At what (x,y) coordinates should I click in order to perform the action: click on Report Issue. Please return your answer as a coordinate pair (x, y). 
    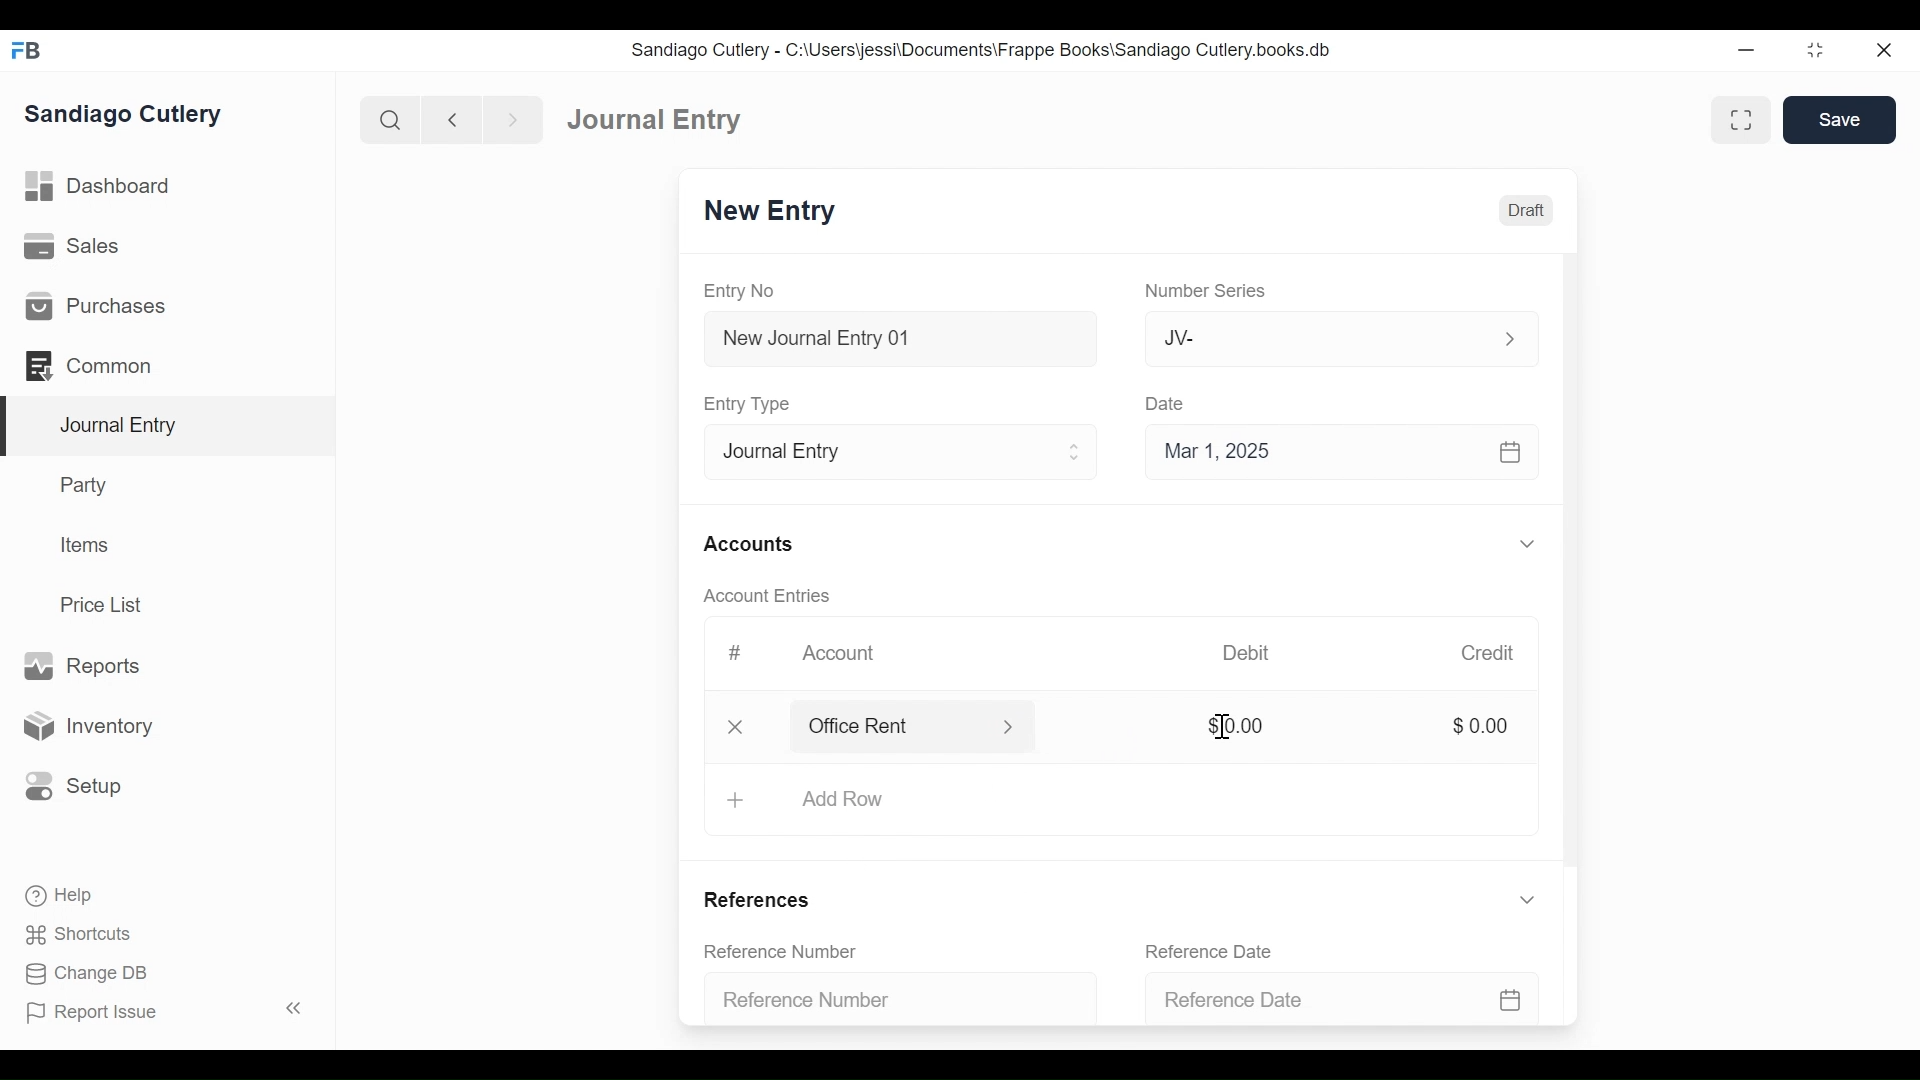
    Looking at the image, I should click on (100, 1014).